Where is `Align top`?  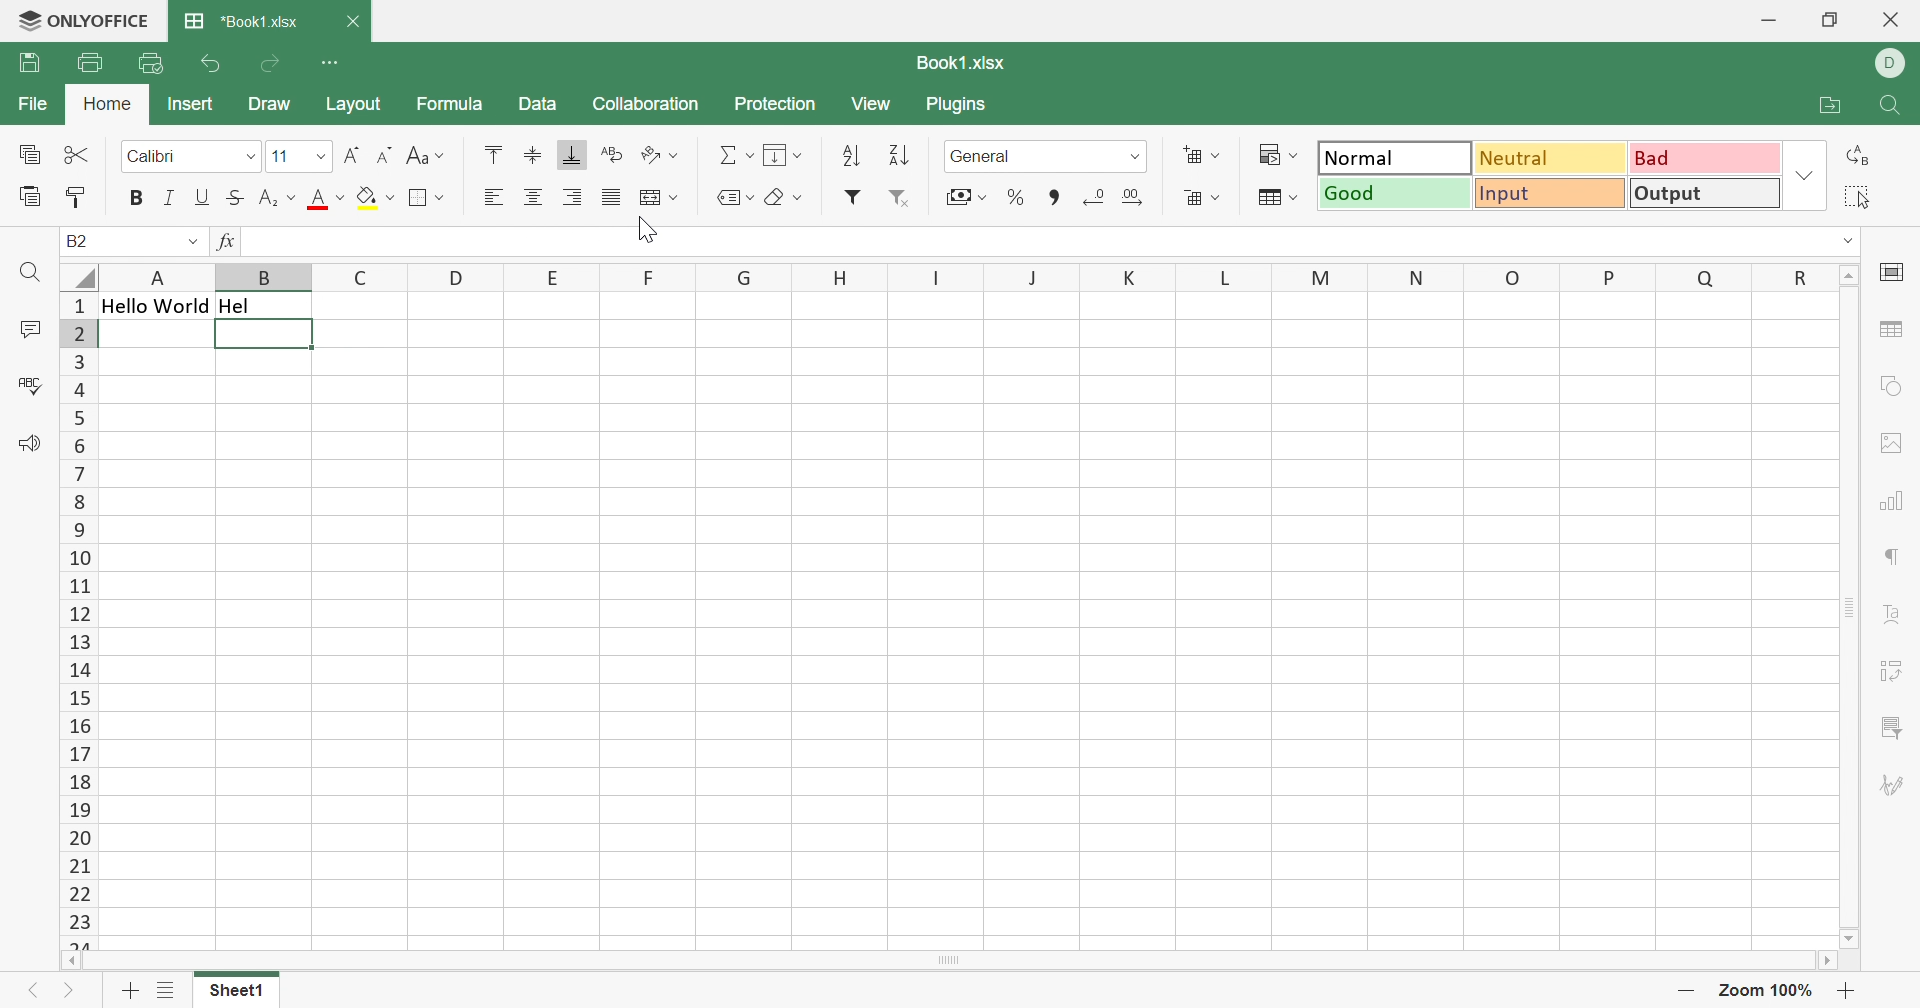 Align top is located at coordinates (496, 154).